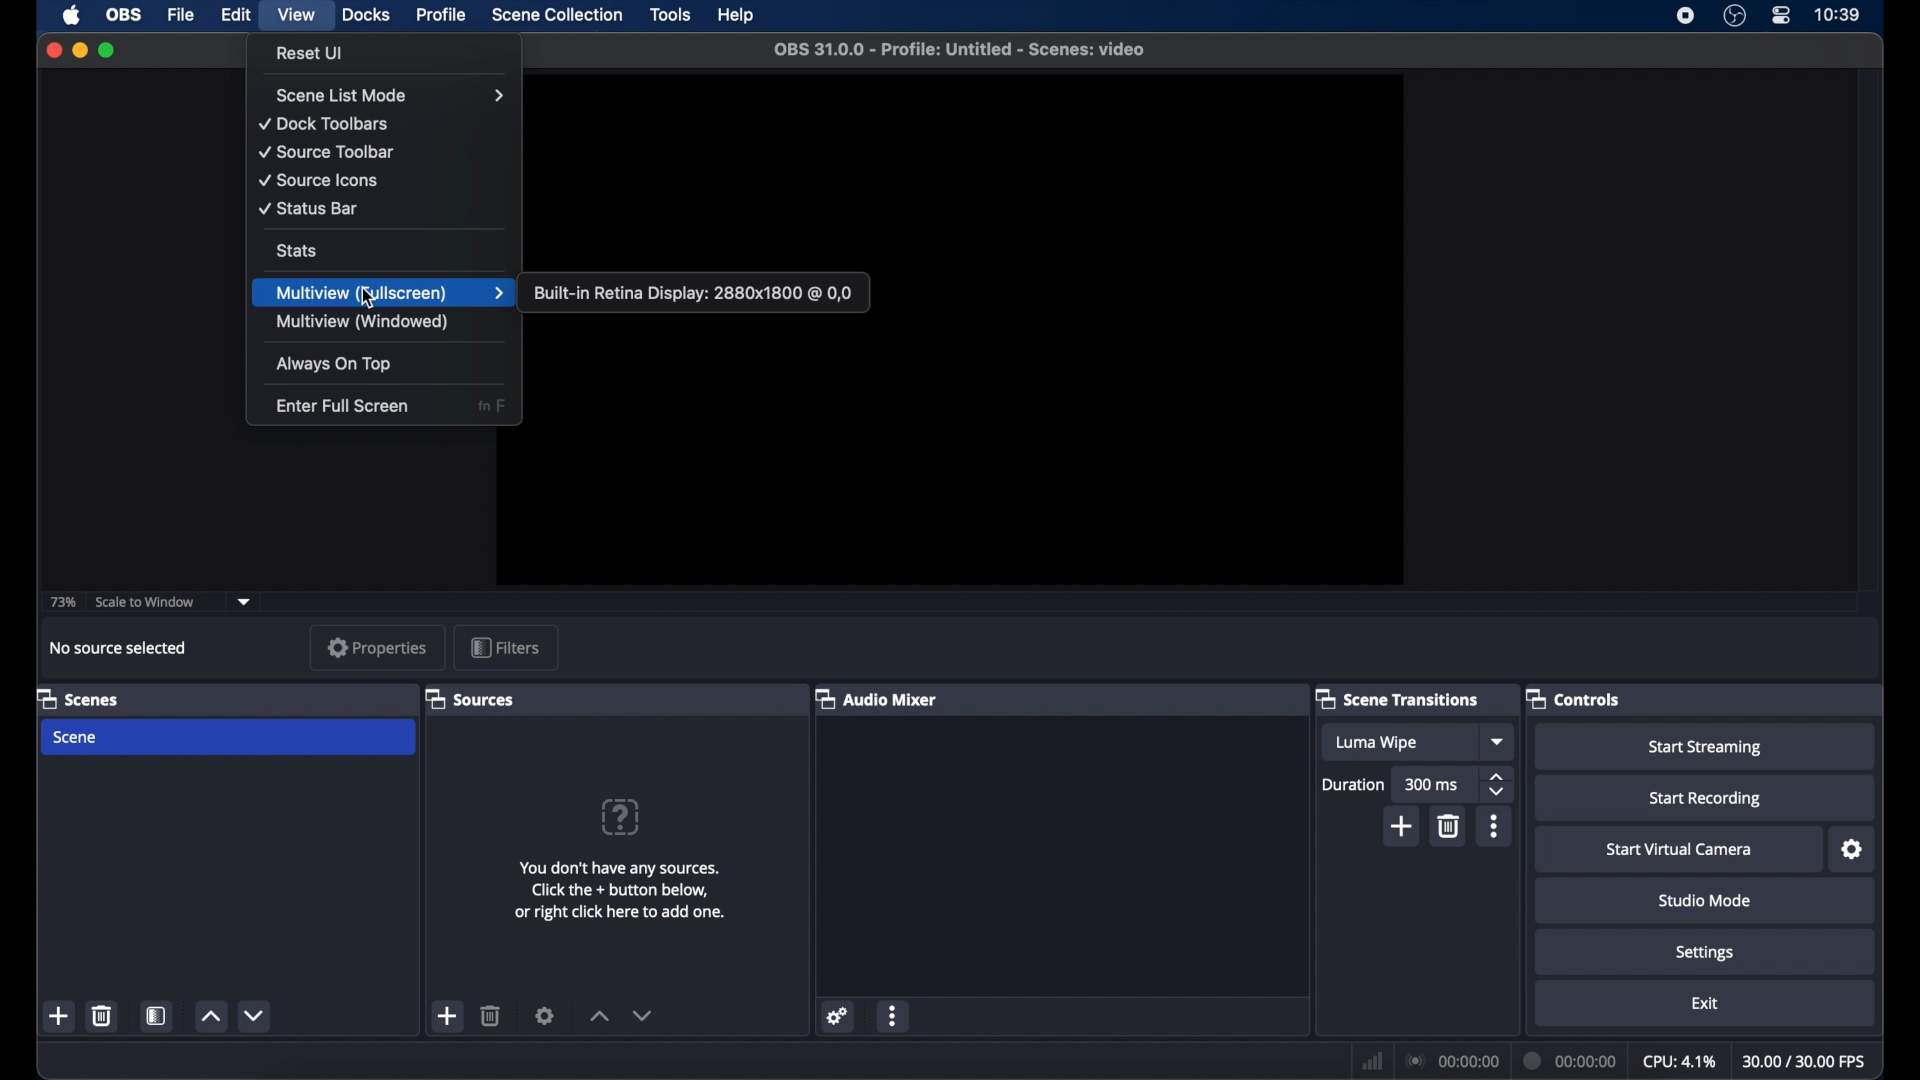 The image size is (1920, 1080). What do you see at coordinates (880, 698) in the screenshot?
I see `audio mixer` at bounding box center [880, 698].